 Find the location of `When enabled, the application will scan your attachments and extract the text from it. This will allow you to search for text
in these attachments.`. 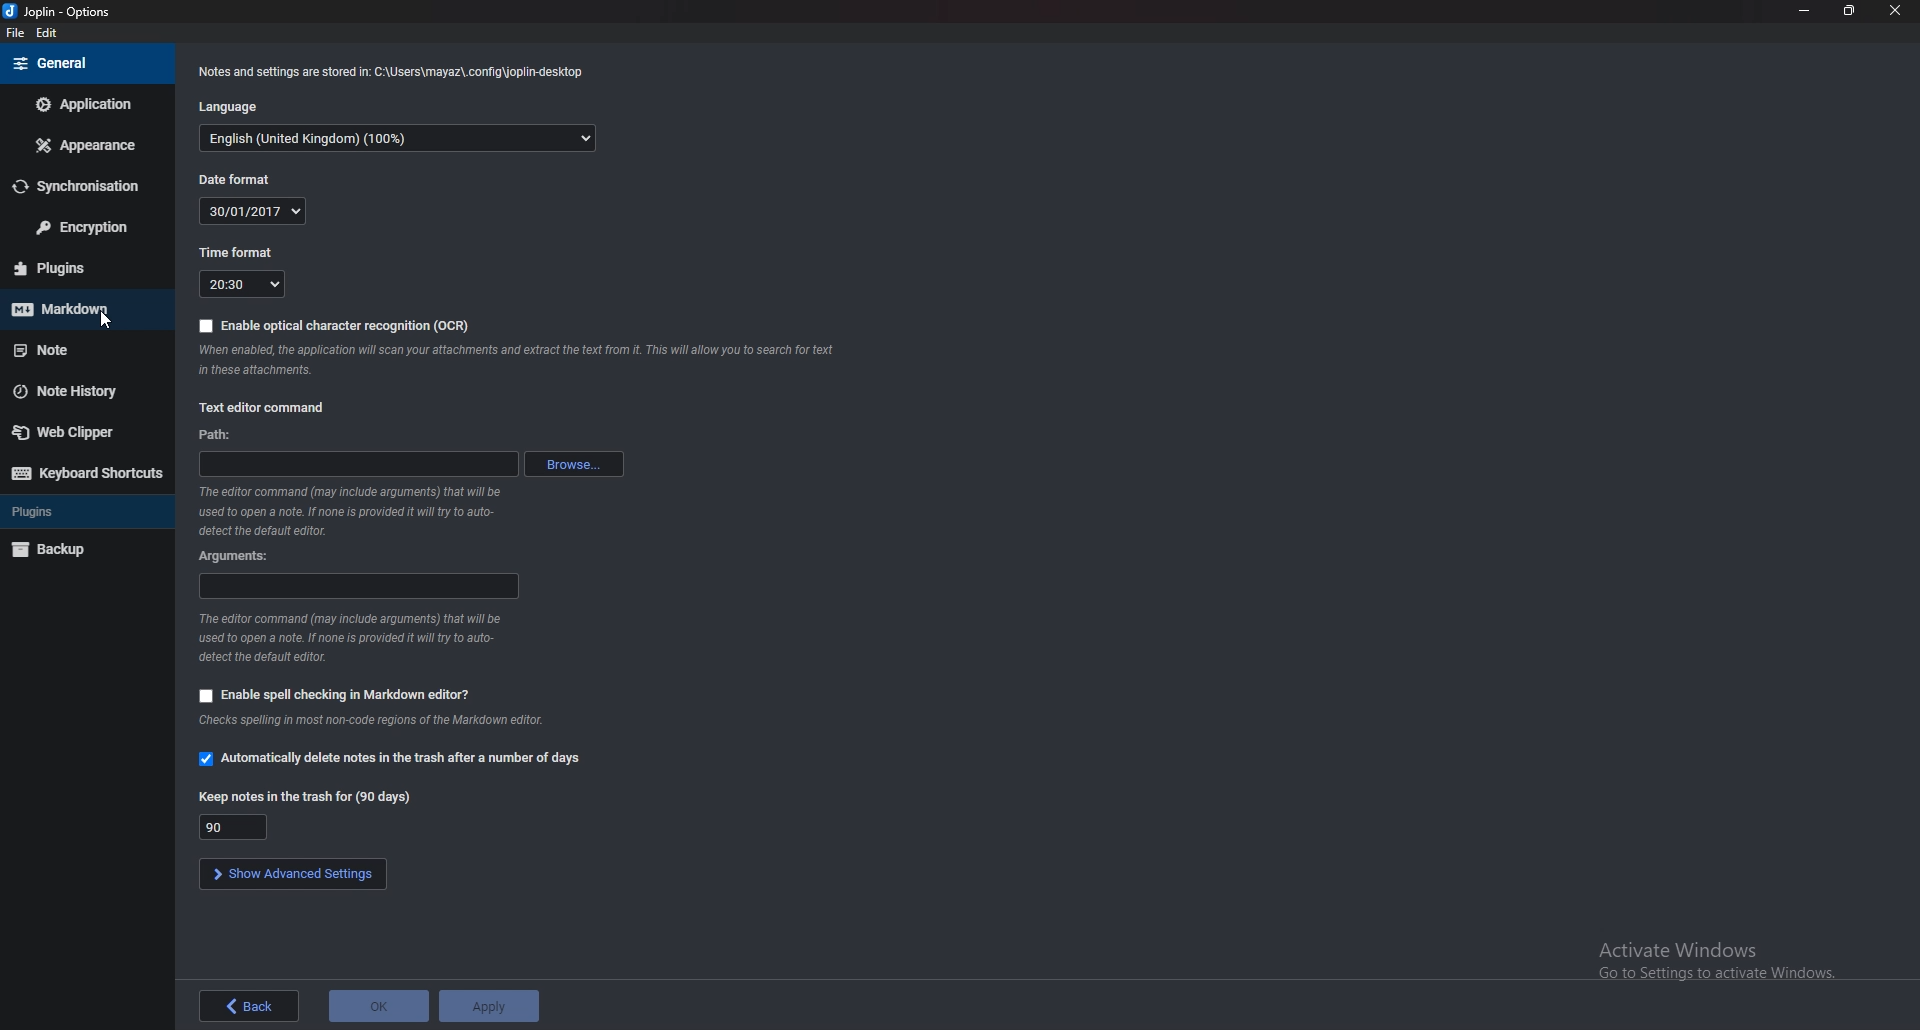

When enabled, the application will scan your attachments and extract the text from it. This will allow you to search for text
in these attachments. is located at coordinates (520, 360).